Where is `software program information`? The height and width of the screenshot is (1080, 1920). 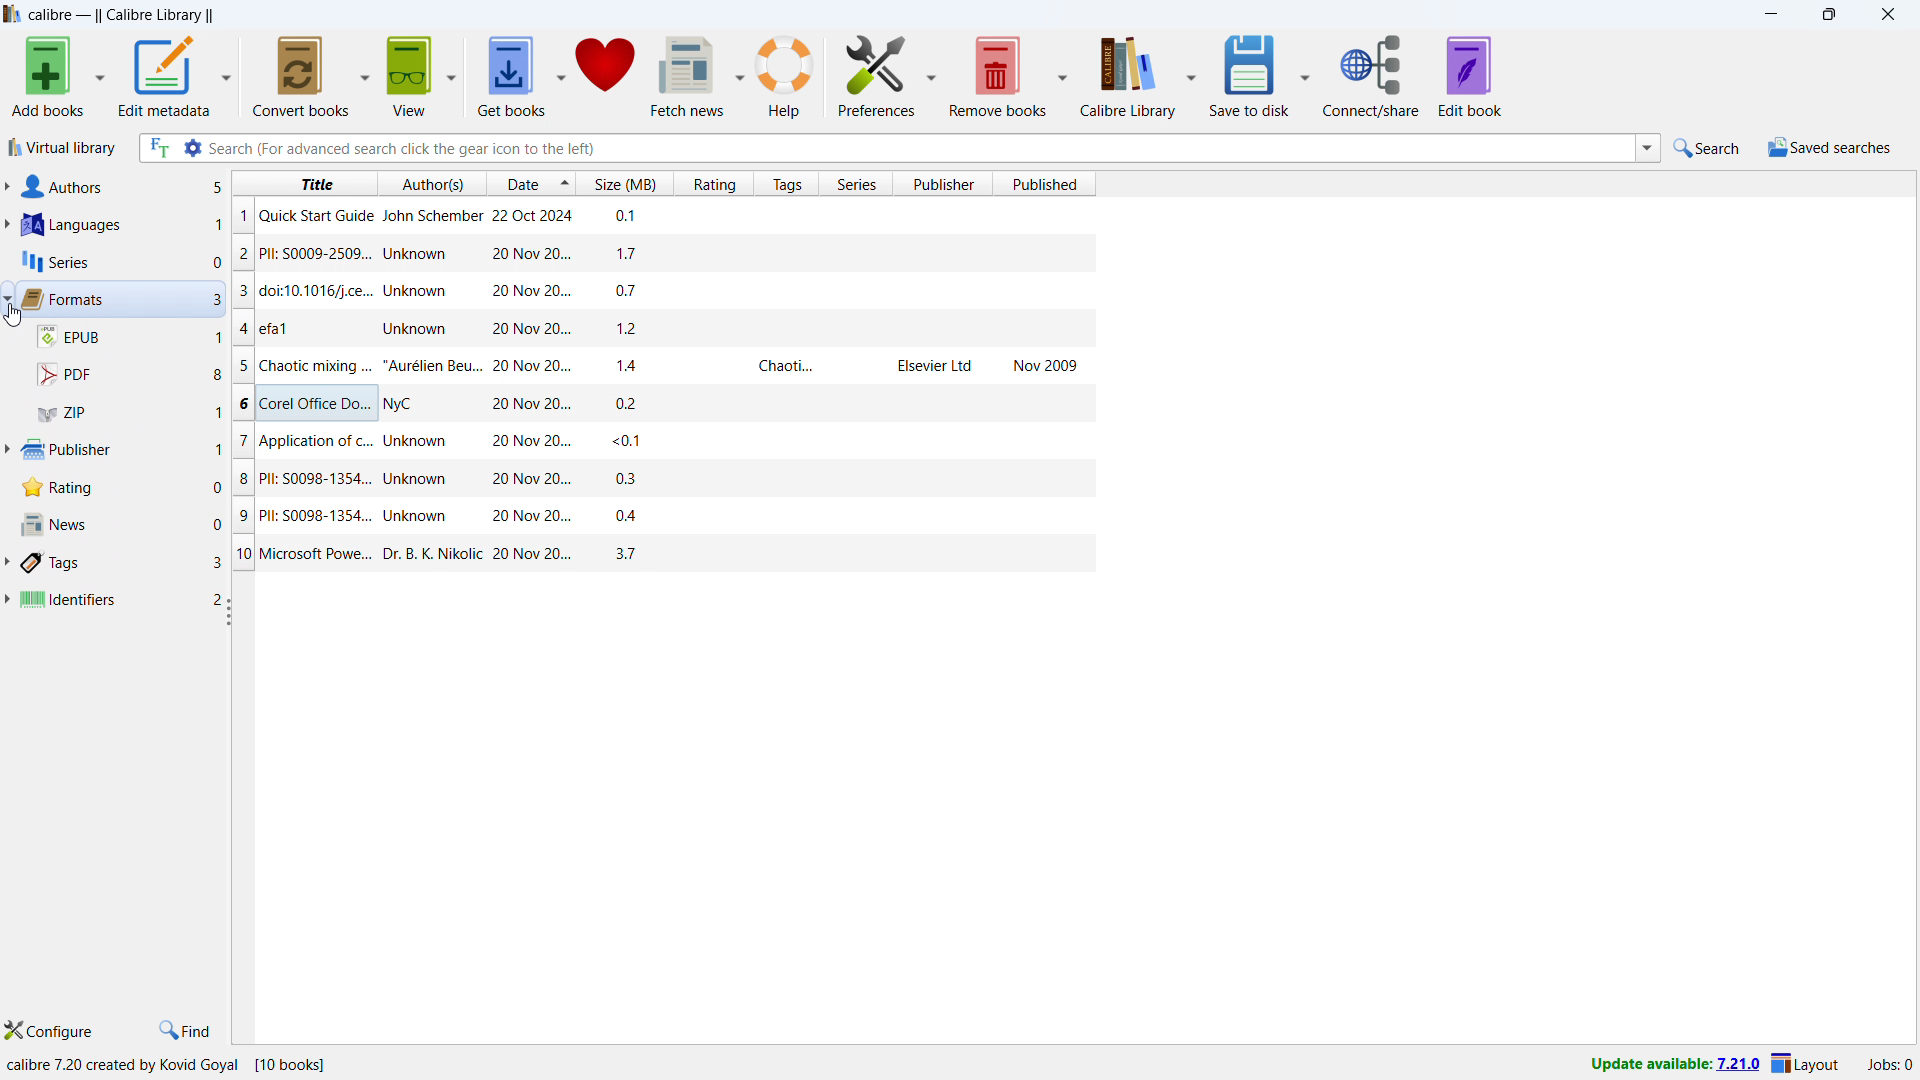 software program information is located at coordinates (167, 1066).